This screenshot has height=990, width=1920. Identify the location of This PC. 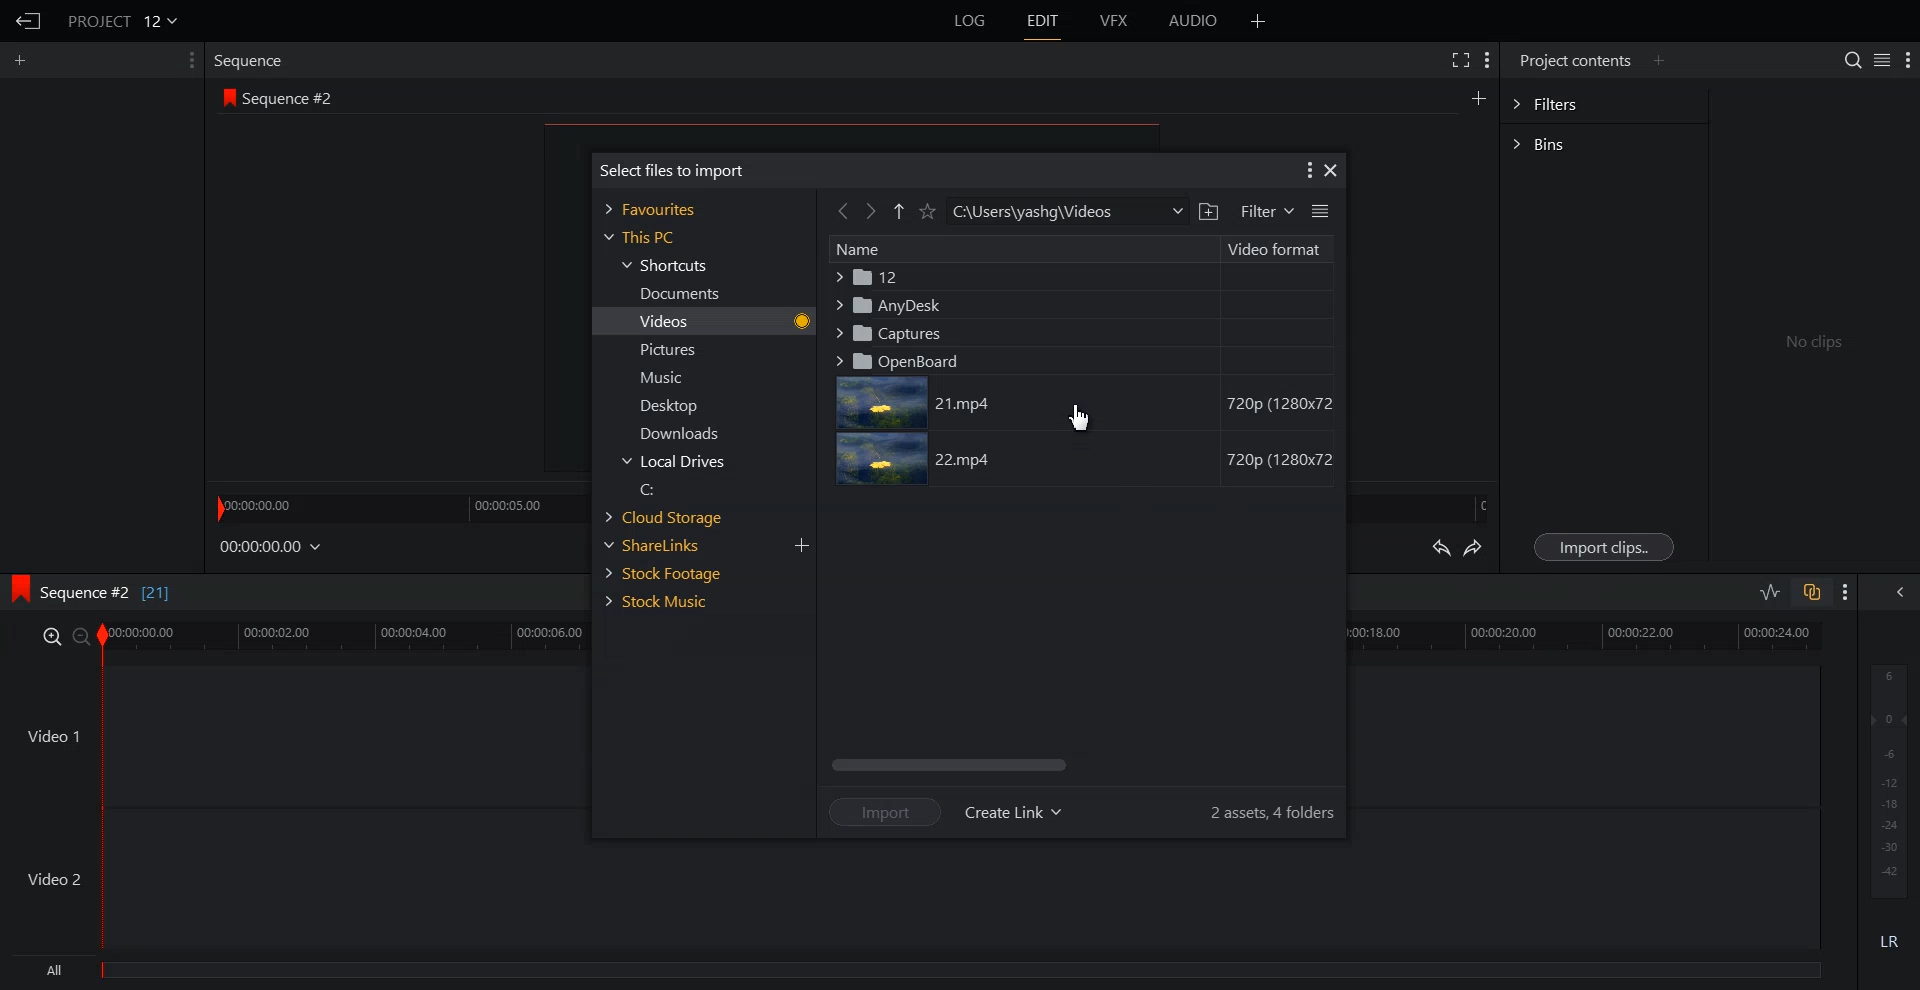
(637, 237).